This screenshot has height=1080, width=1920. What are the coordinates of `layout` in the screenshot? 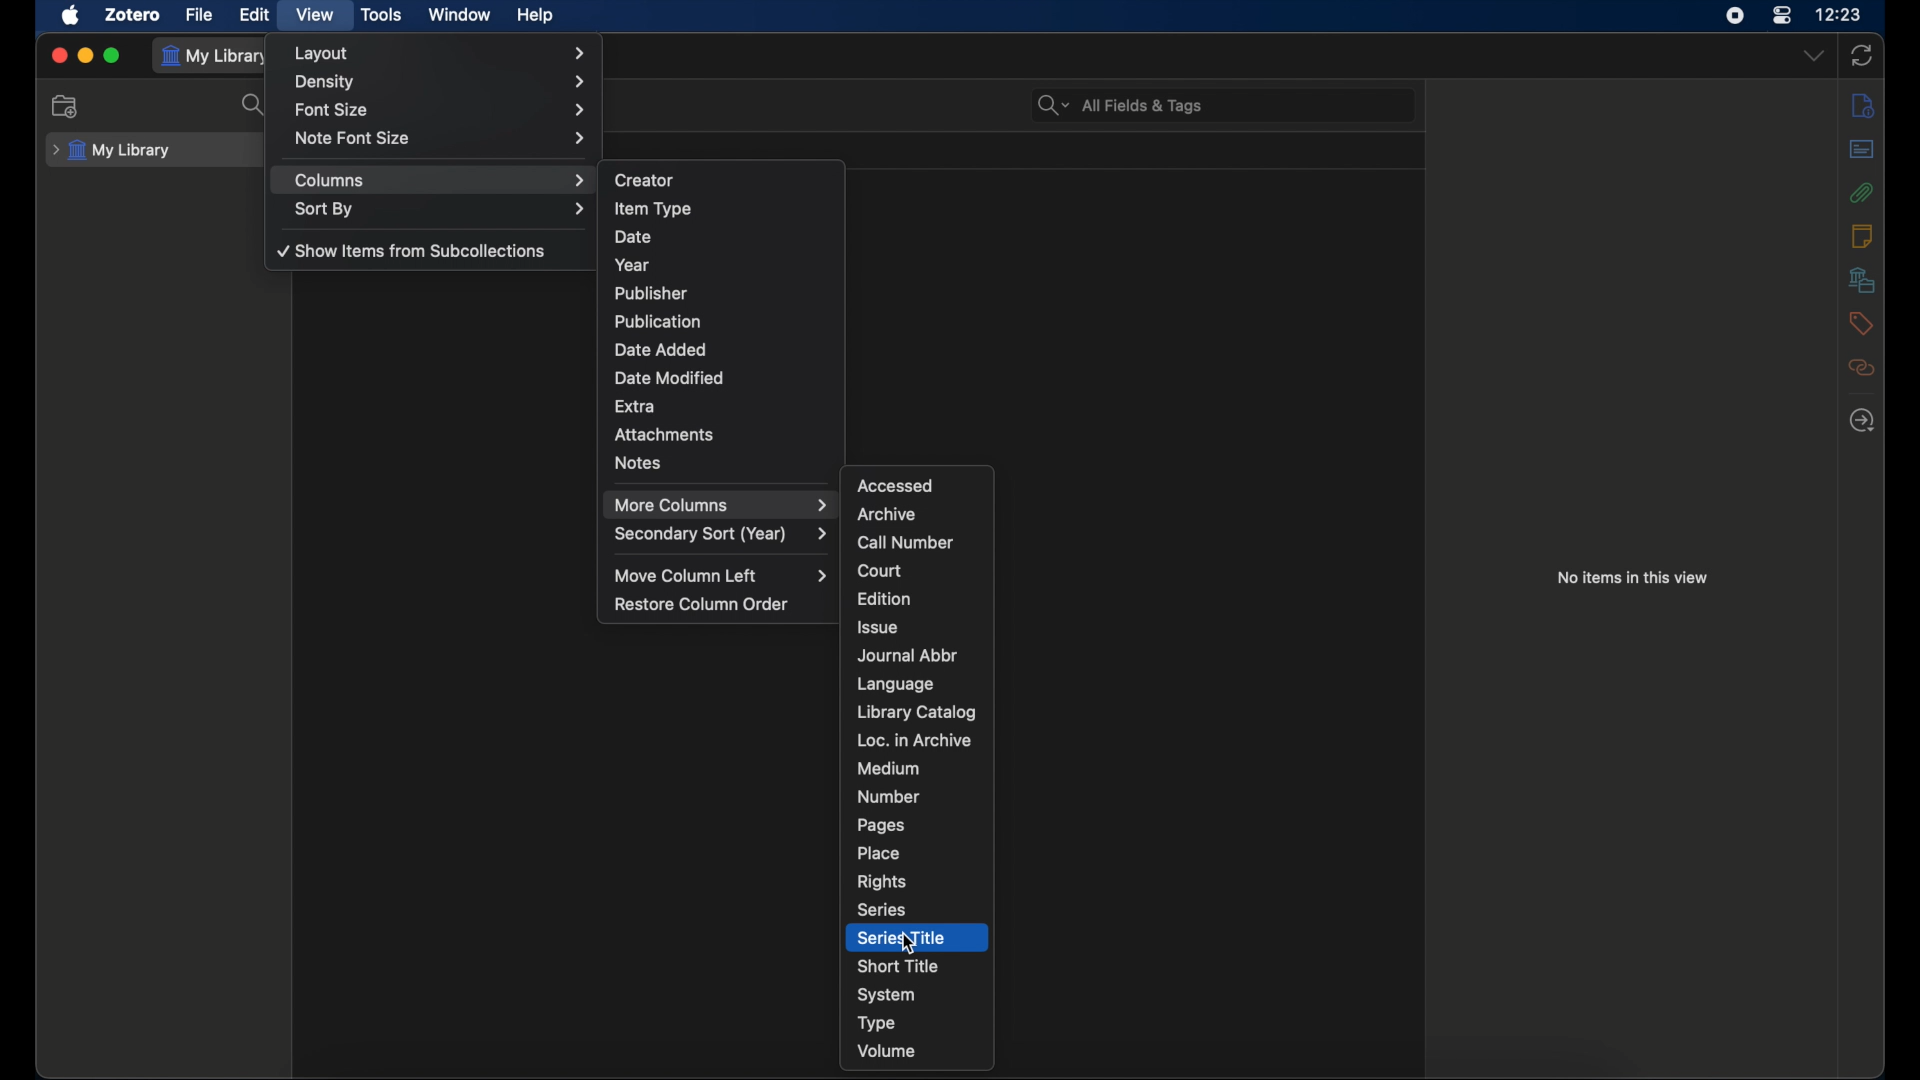 It's located at (442, 53).